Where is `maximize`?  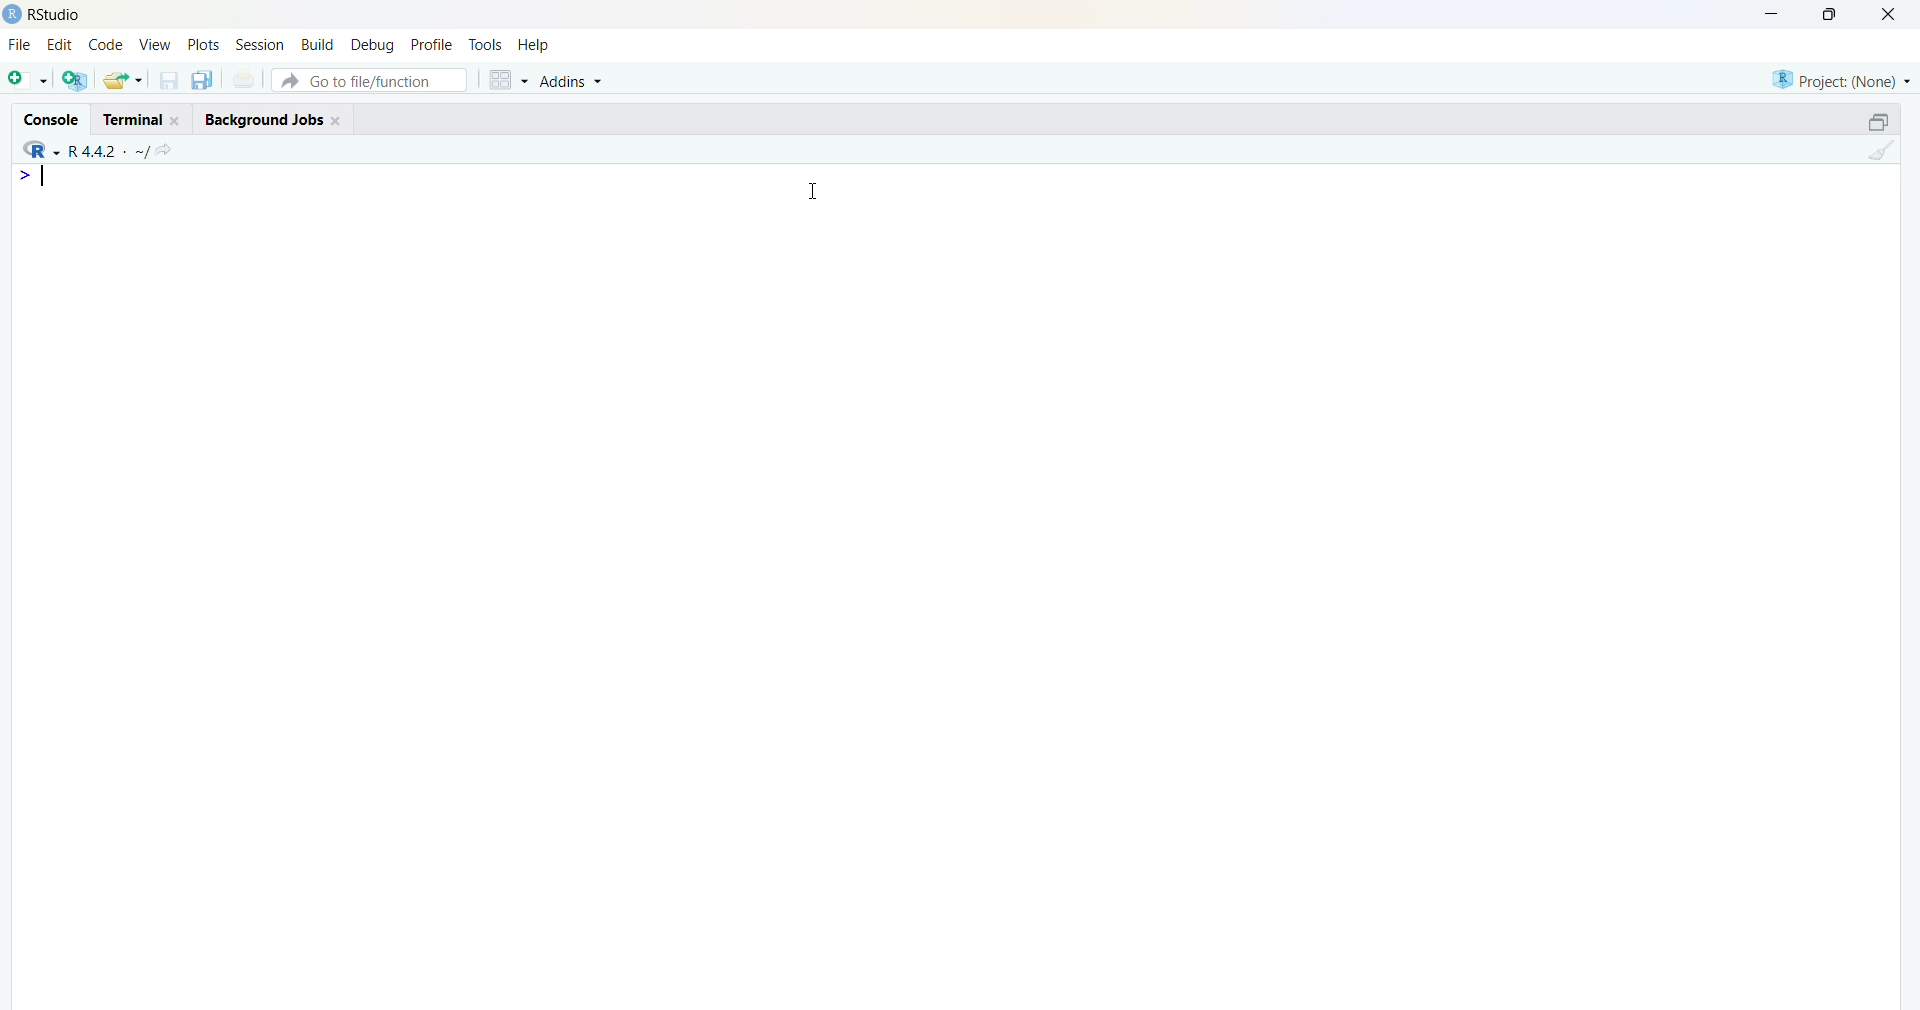 maximize is located at coordinates (1836, 14).